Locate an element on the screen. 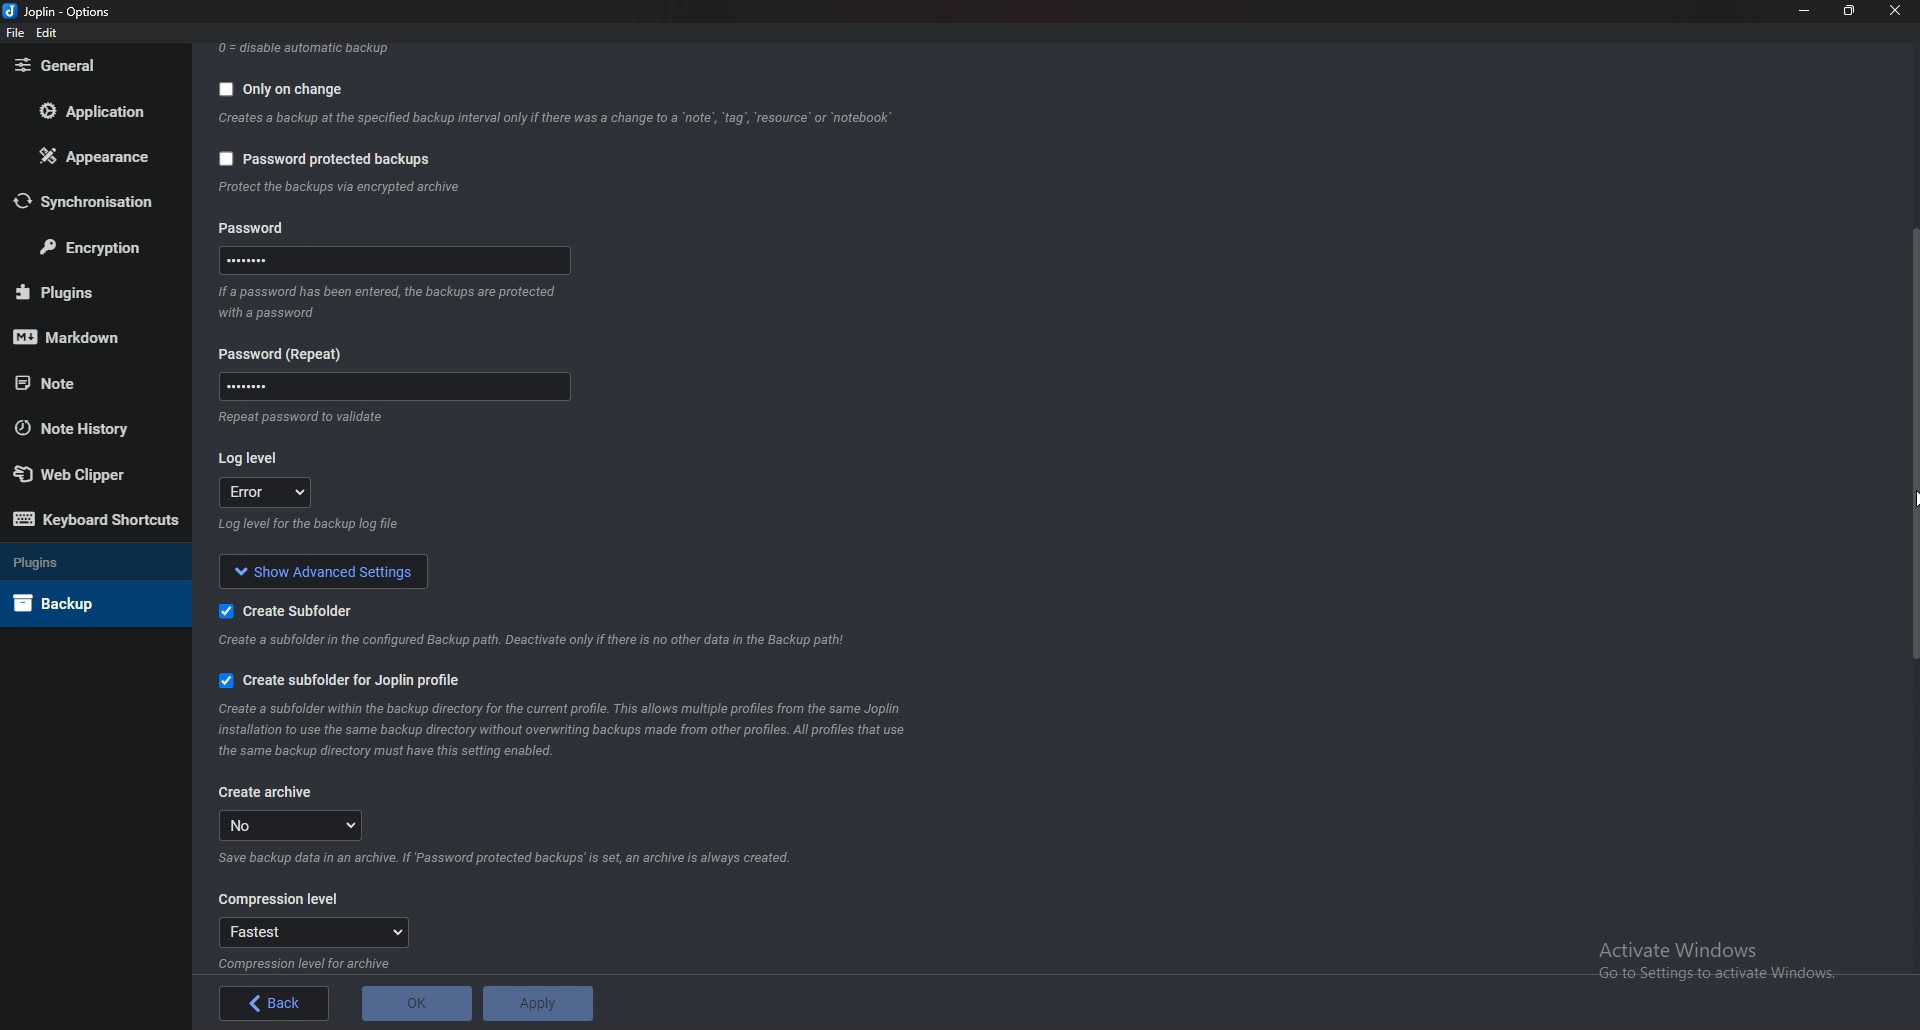  Create sub folder is located at coordinates (292, 610).